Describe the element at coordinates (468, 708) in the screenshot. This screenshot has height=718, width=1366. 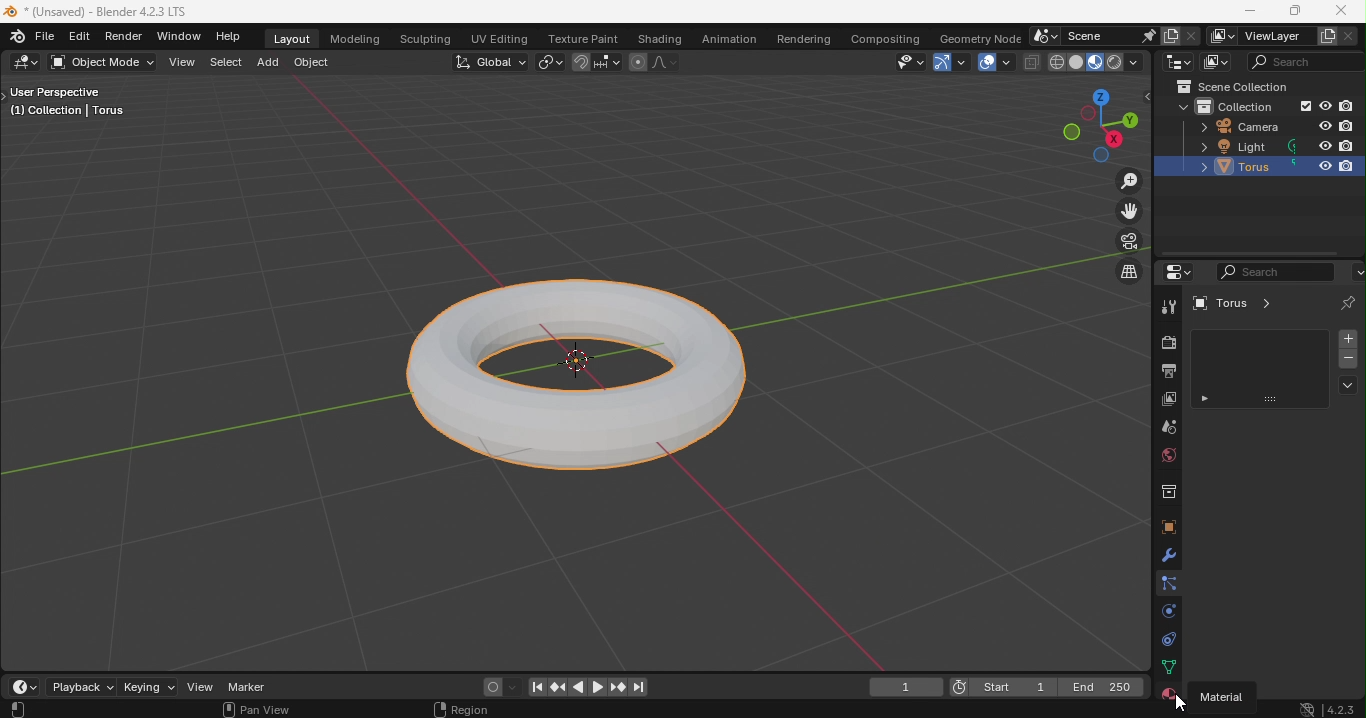
I see `Region` at that location.